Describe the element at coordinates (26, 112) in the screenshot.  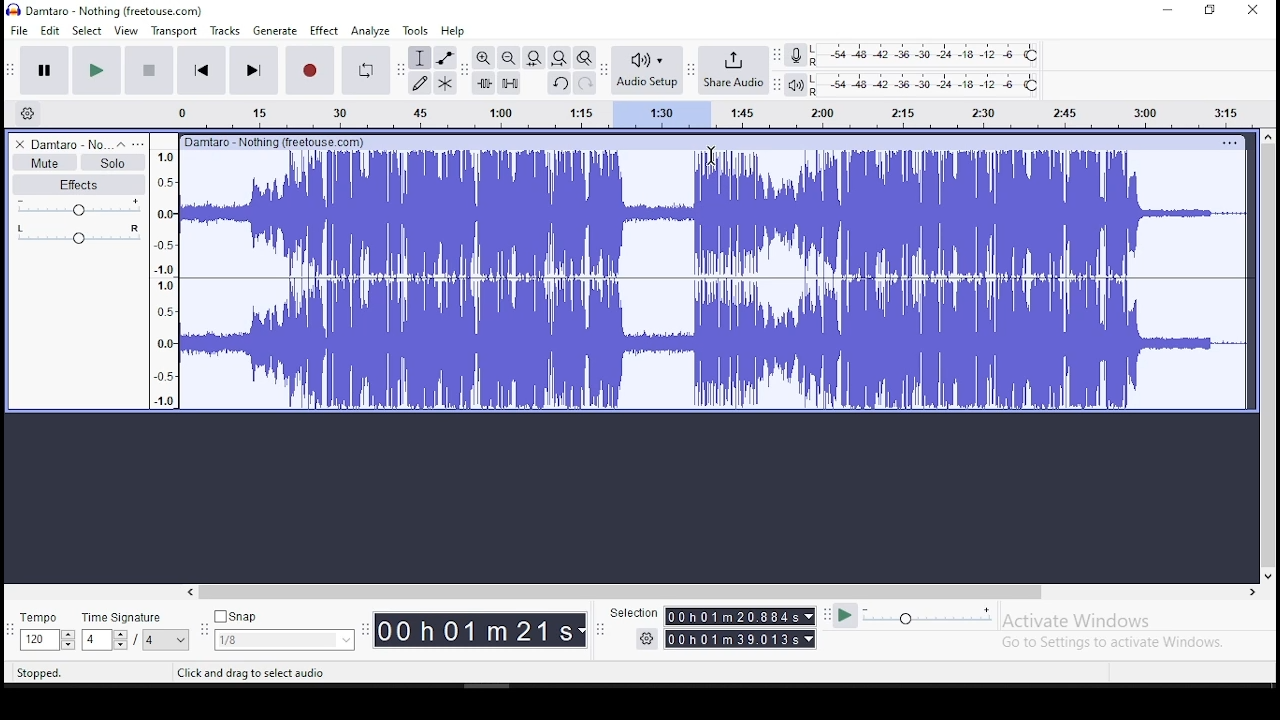
I see `timeline settings` at that location.